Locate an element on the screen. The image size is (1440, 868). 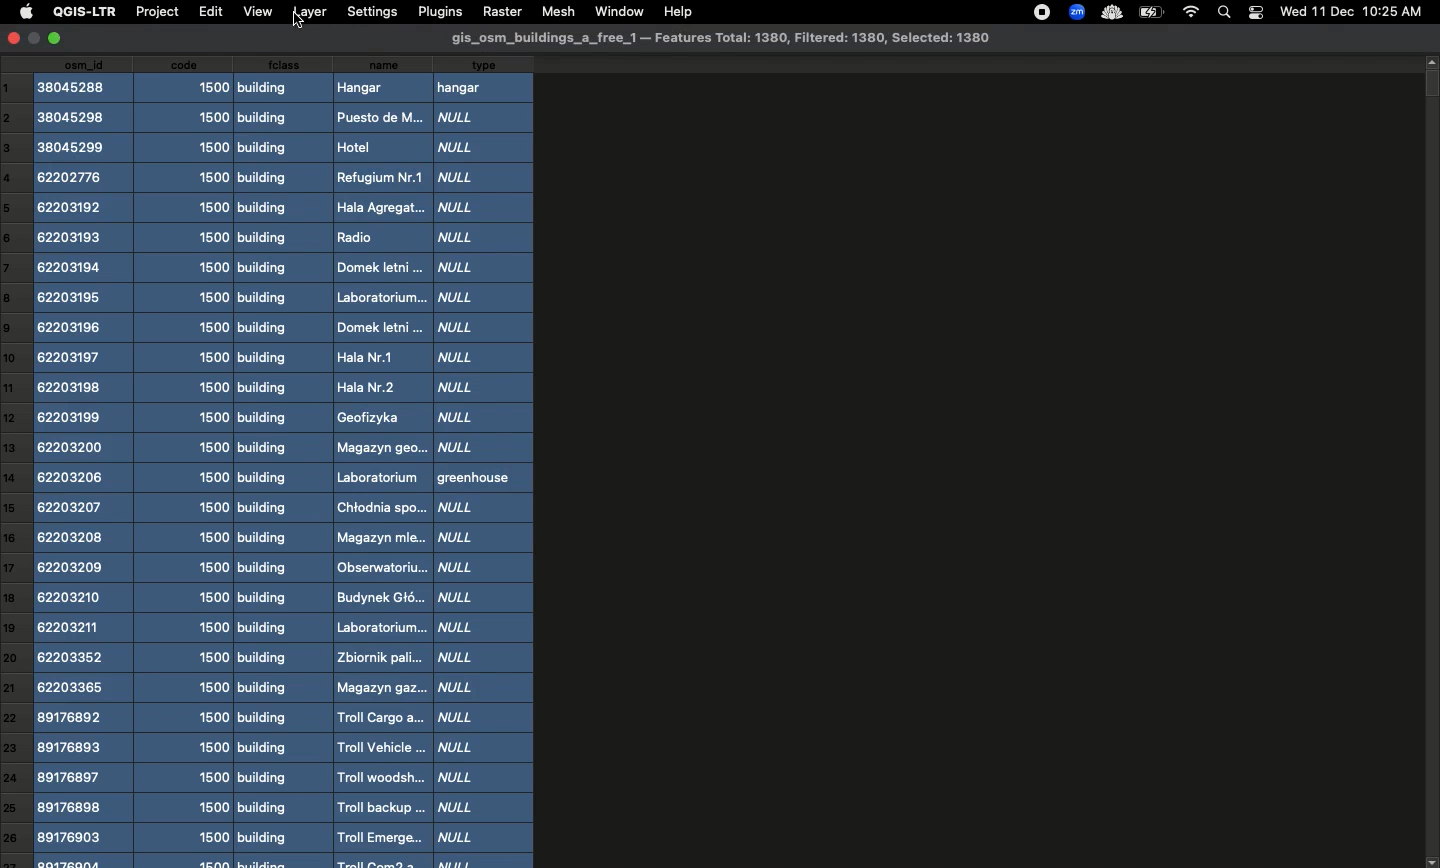
Search is located at coordinates (1226, 11).